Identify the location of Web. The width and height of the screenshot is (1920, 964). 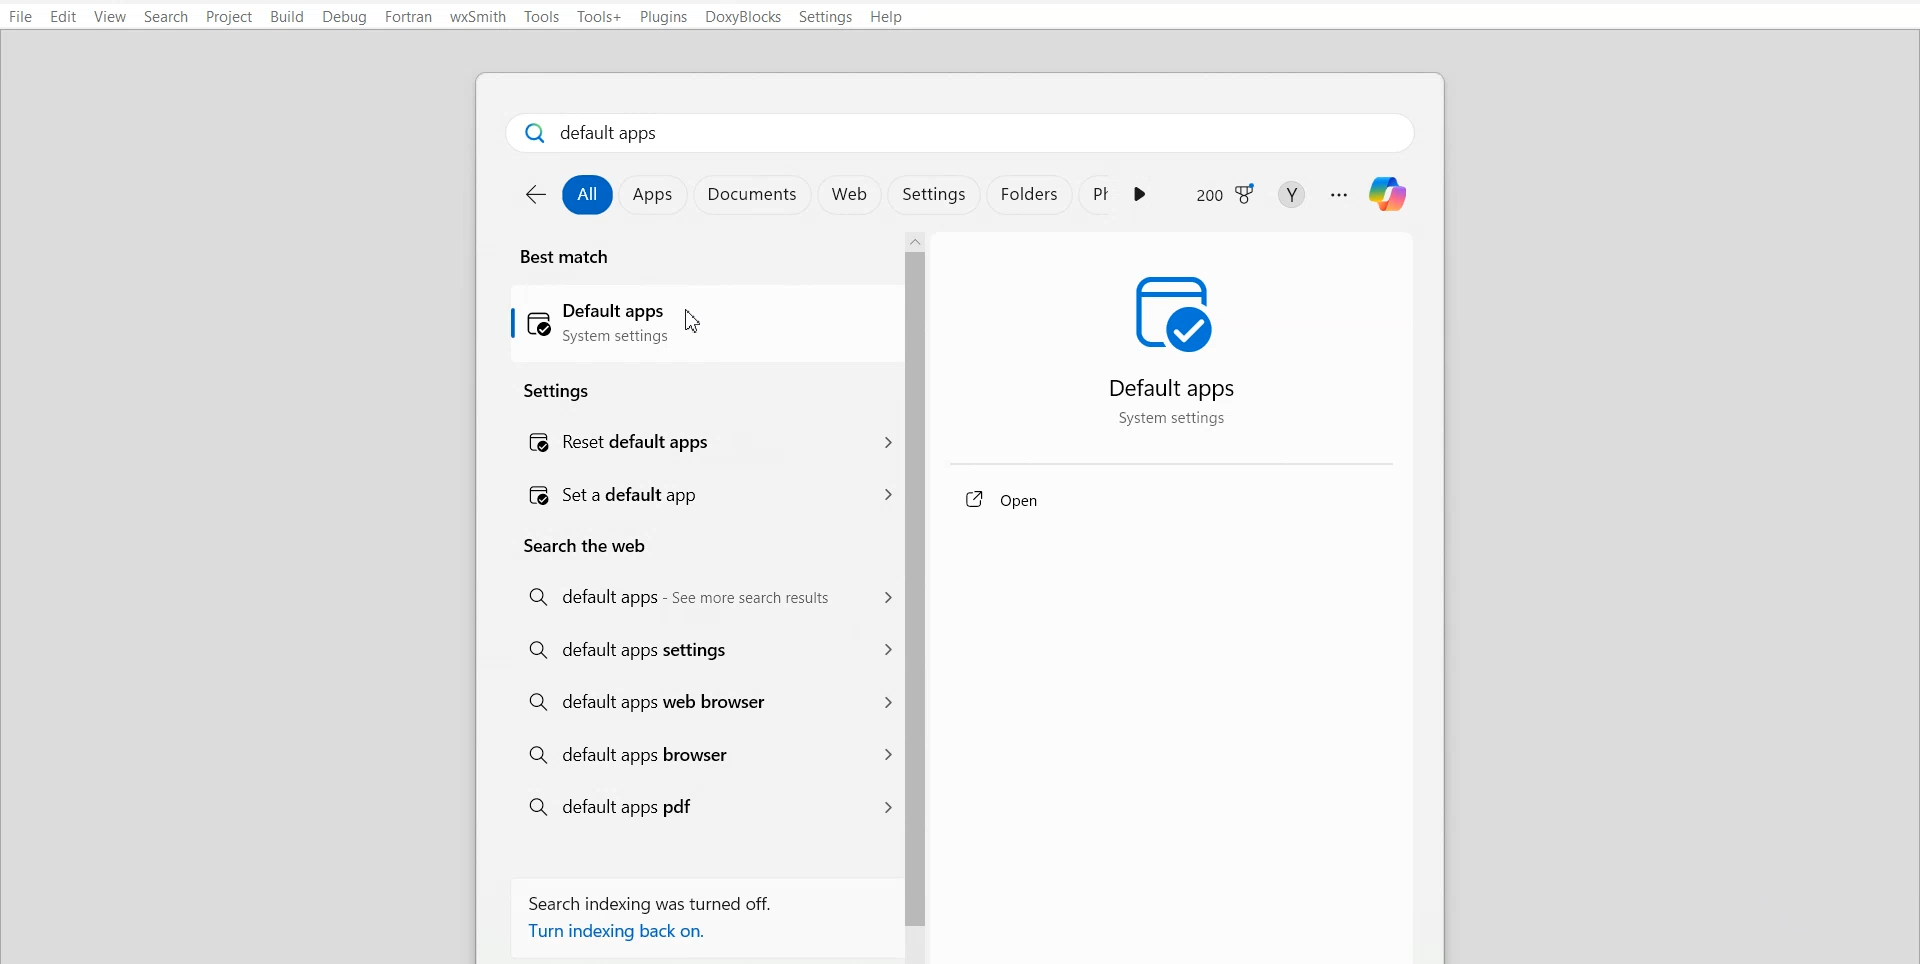
(850, 196).